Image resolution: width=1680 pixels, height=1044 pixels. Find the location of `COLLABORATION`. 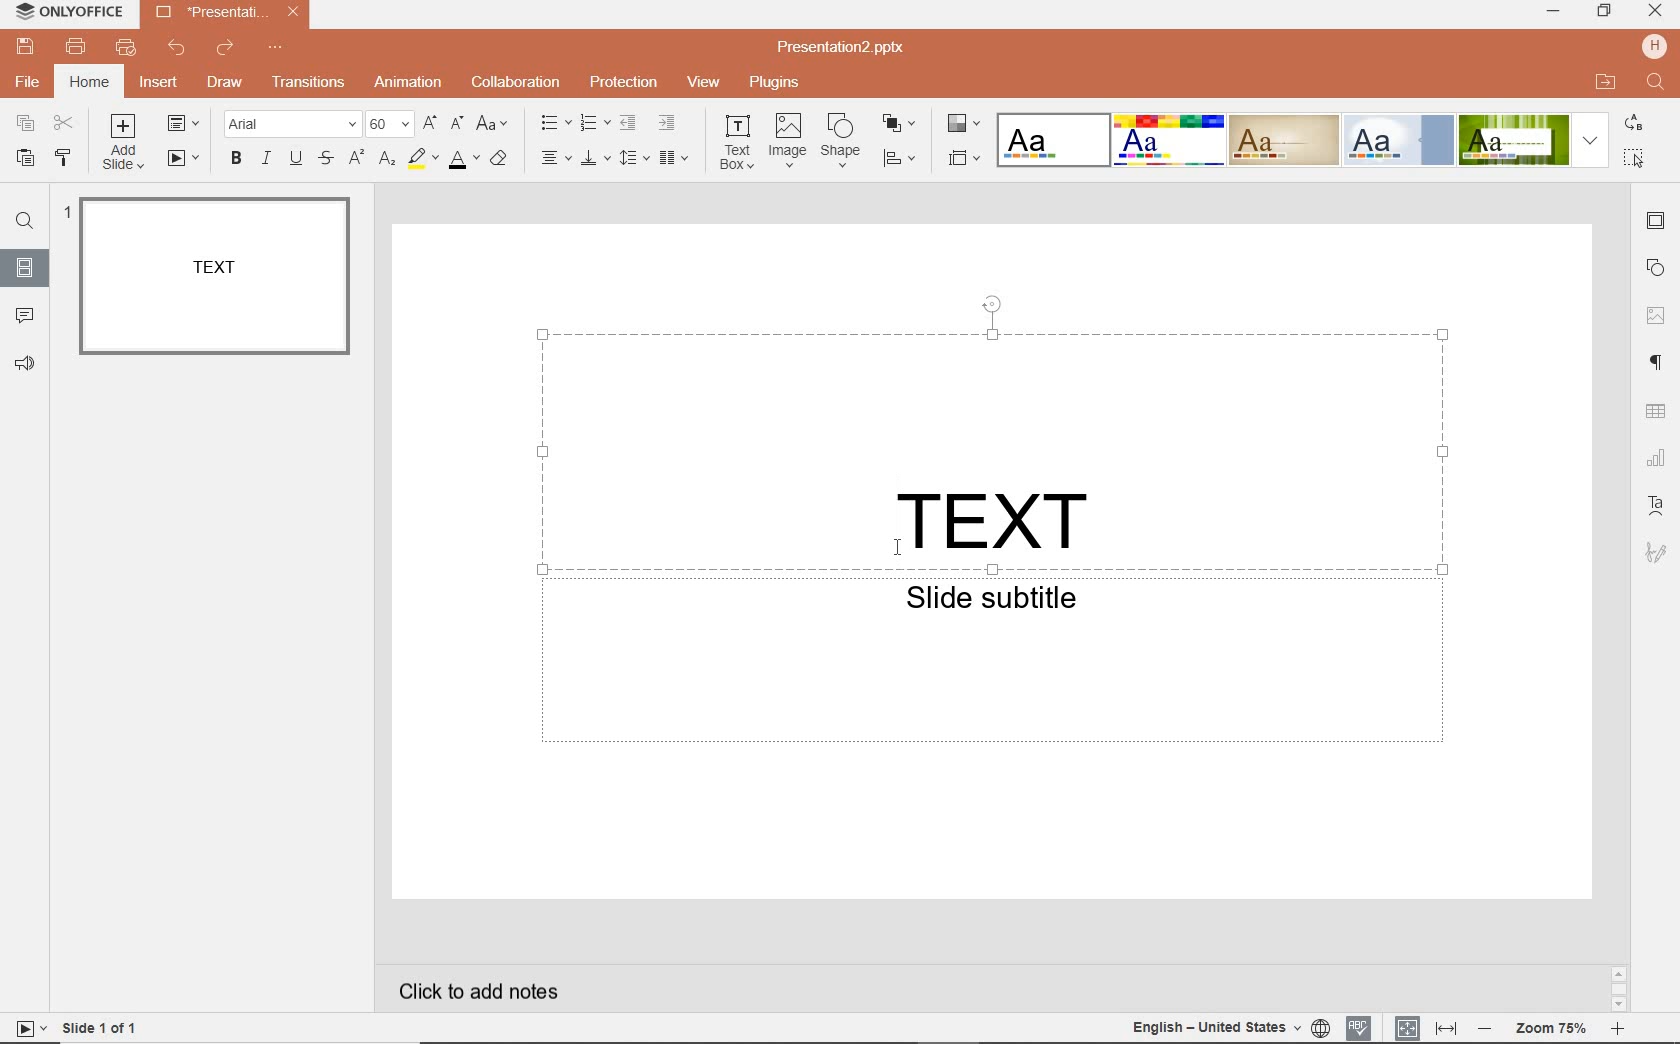

COLLABORATION is located at coordinates (516, 81).